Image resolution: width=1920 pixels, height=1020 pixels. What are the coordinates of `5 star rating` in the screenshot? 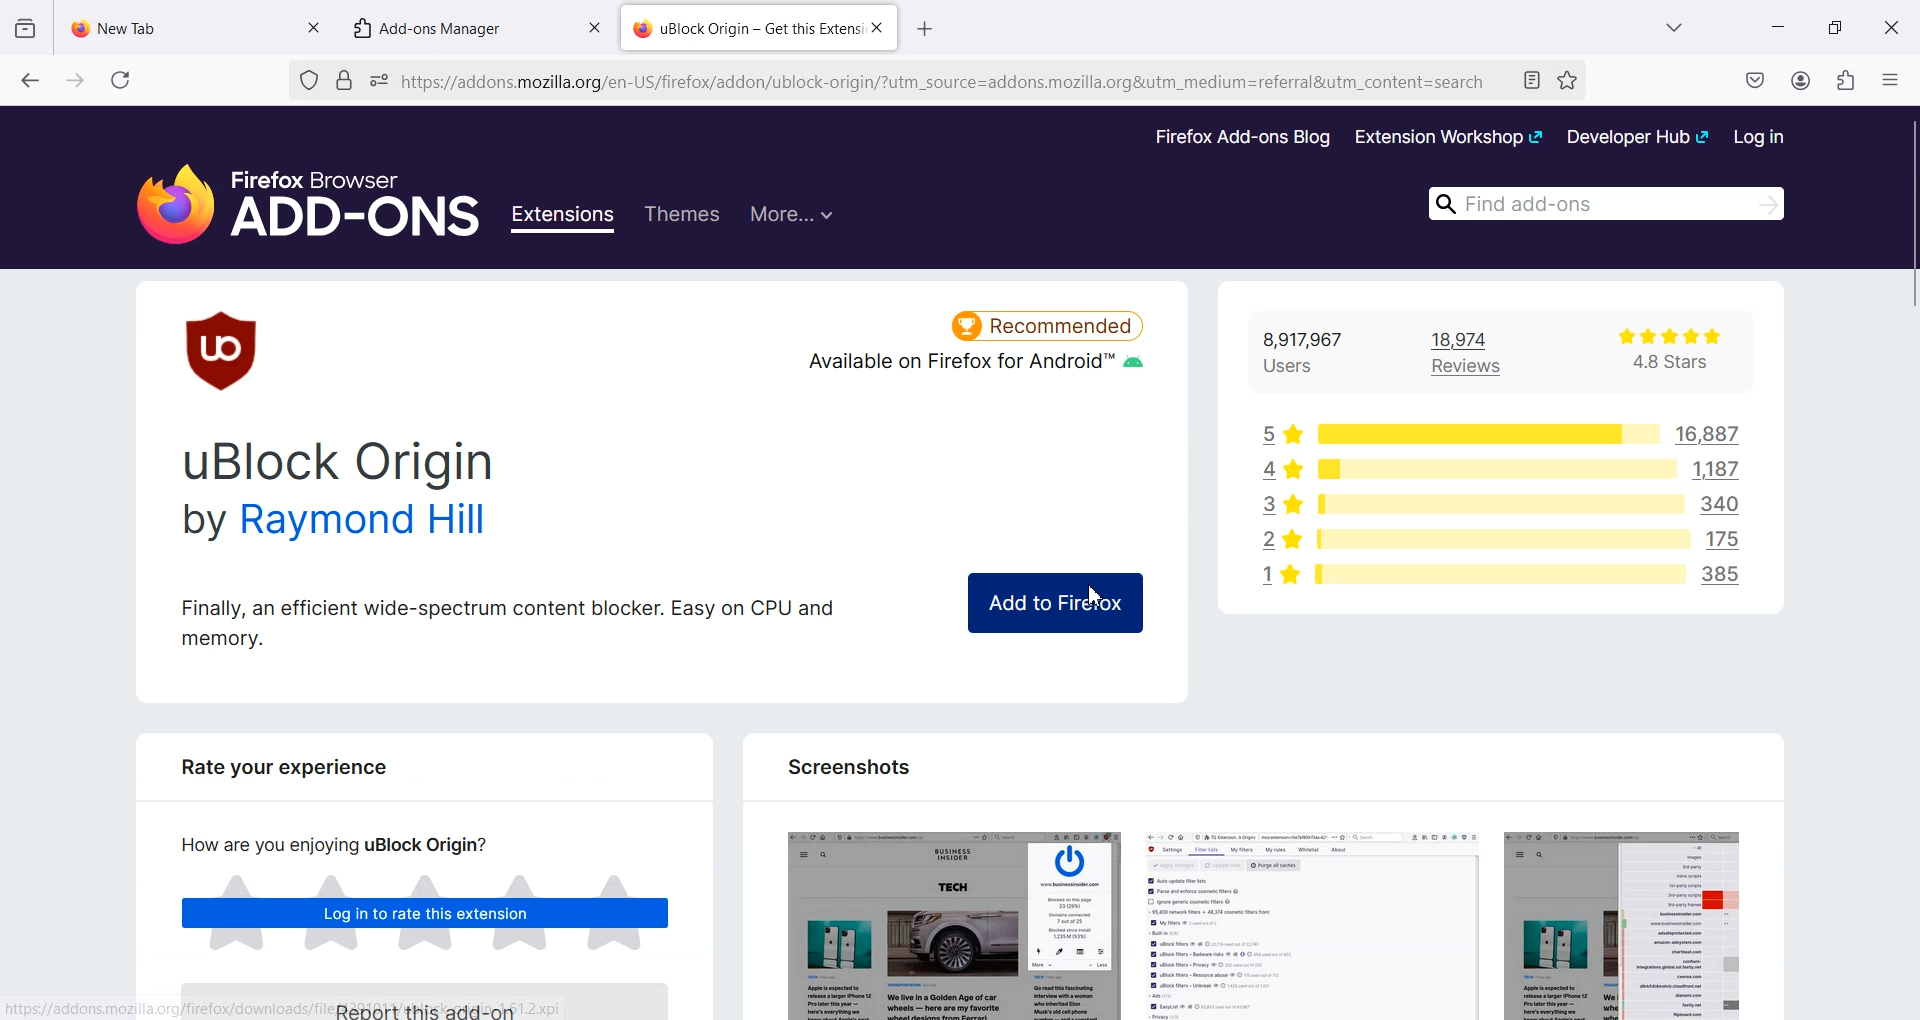 It's located at (1279, 431).